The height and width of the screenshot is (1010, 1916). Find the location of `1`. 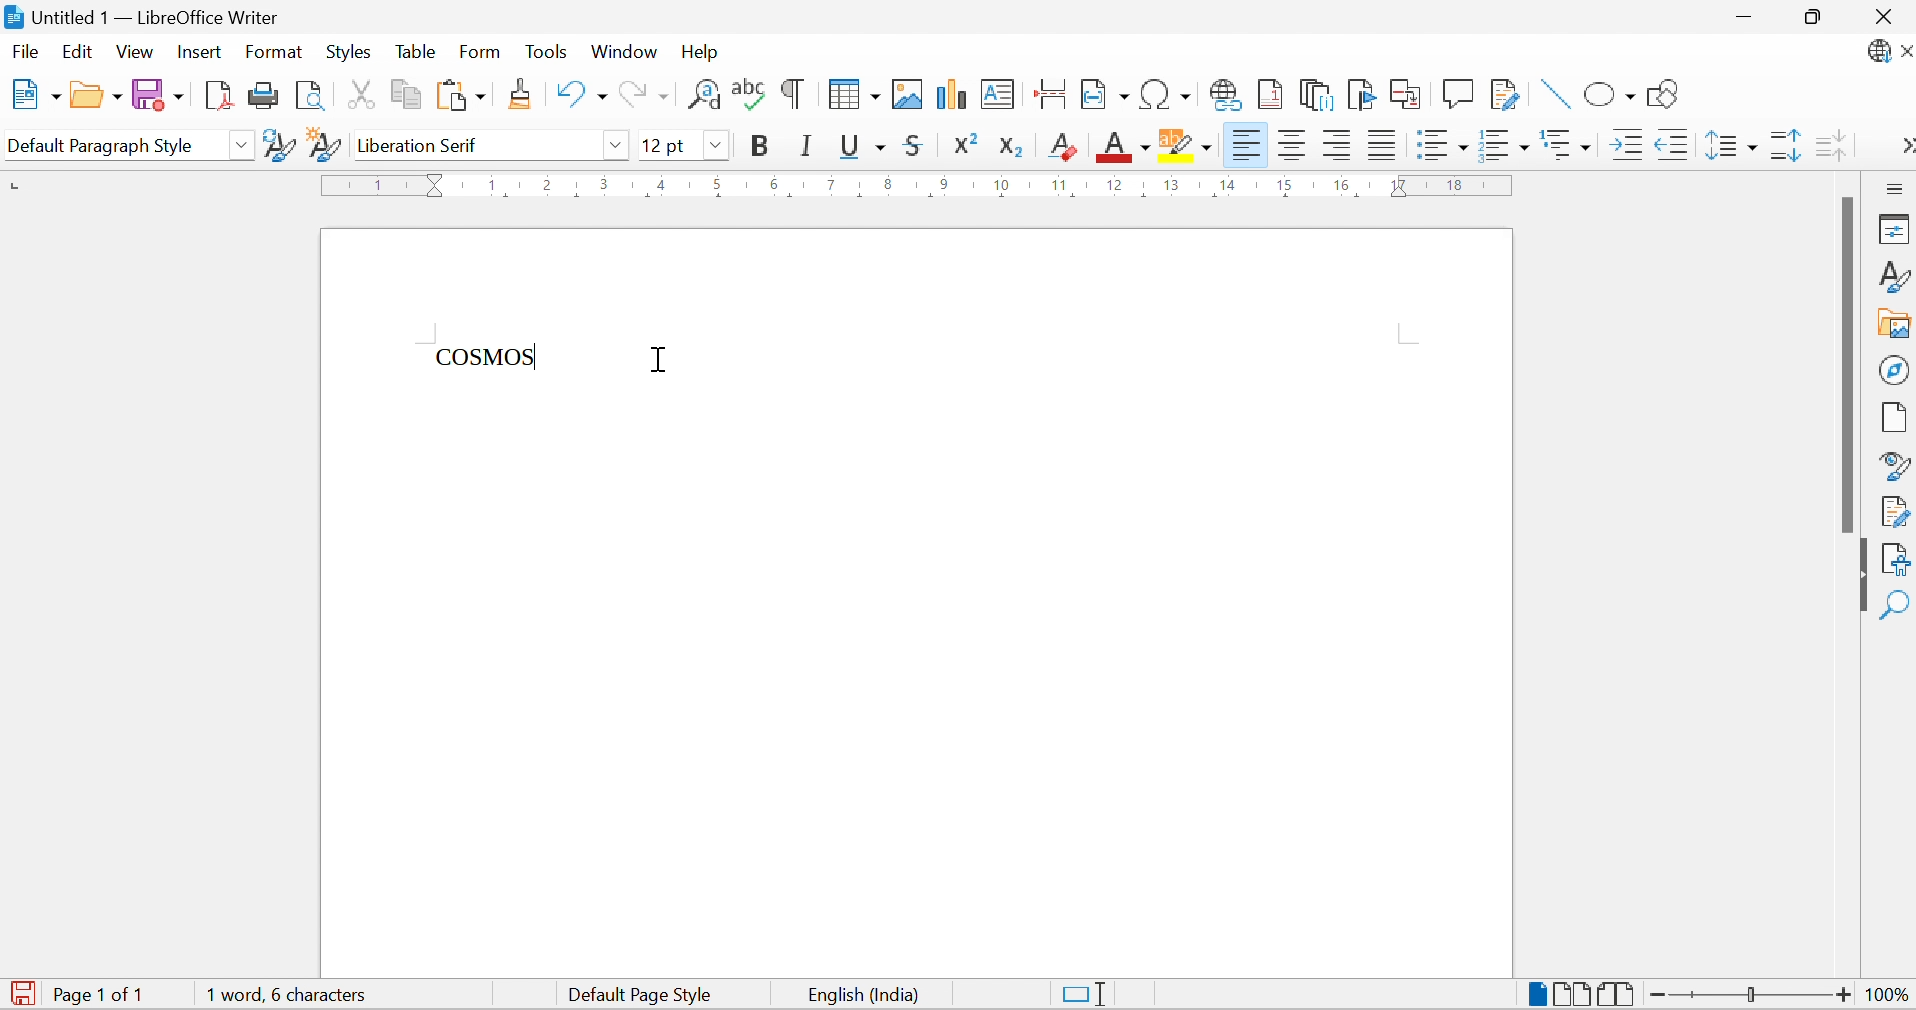

1 is located at coordinates (381, 185).